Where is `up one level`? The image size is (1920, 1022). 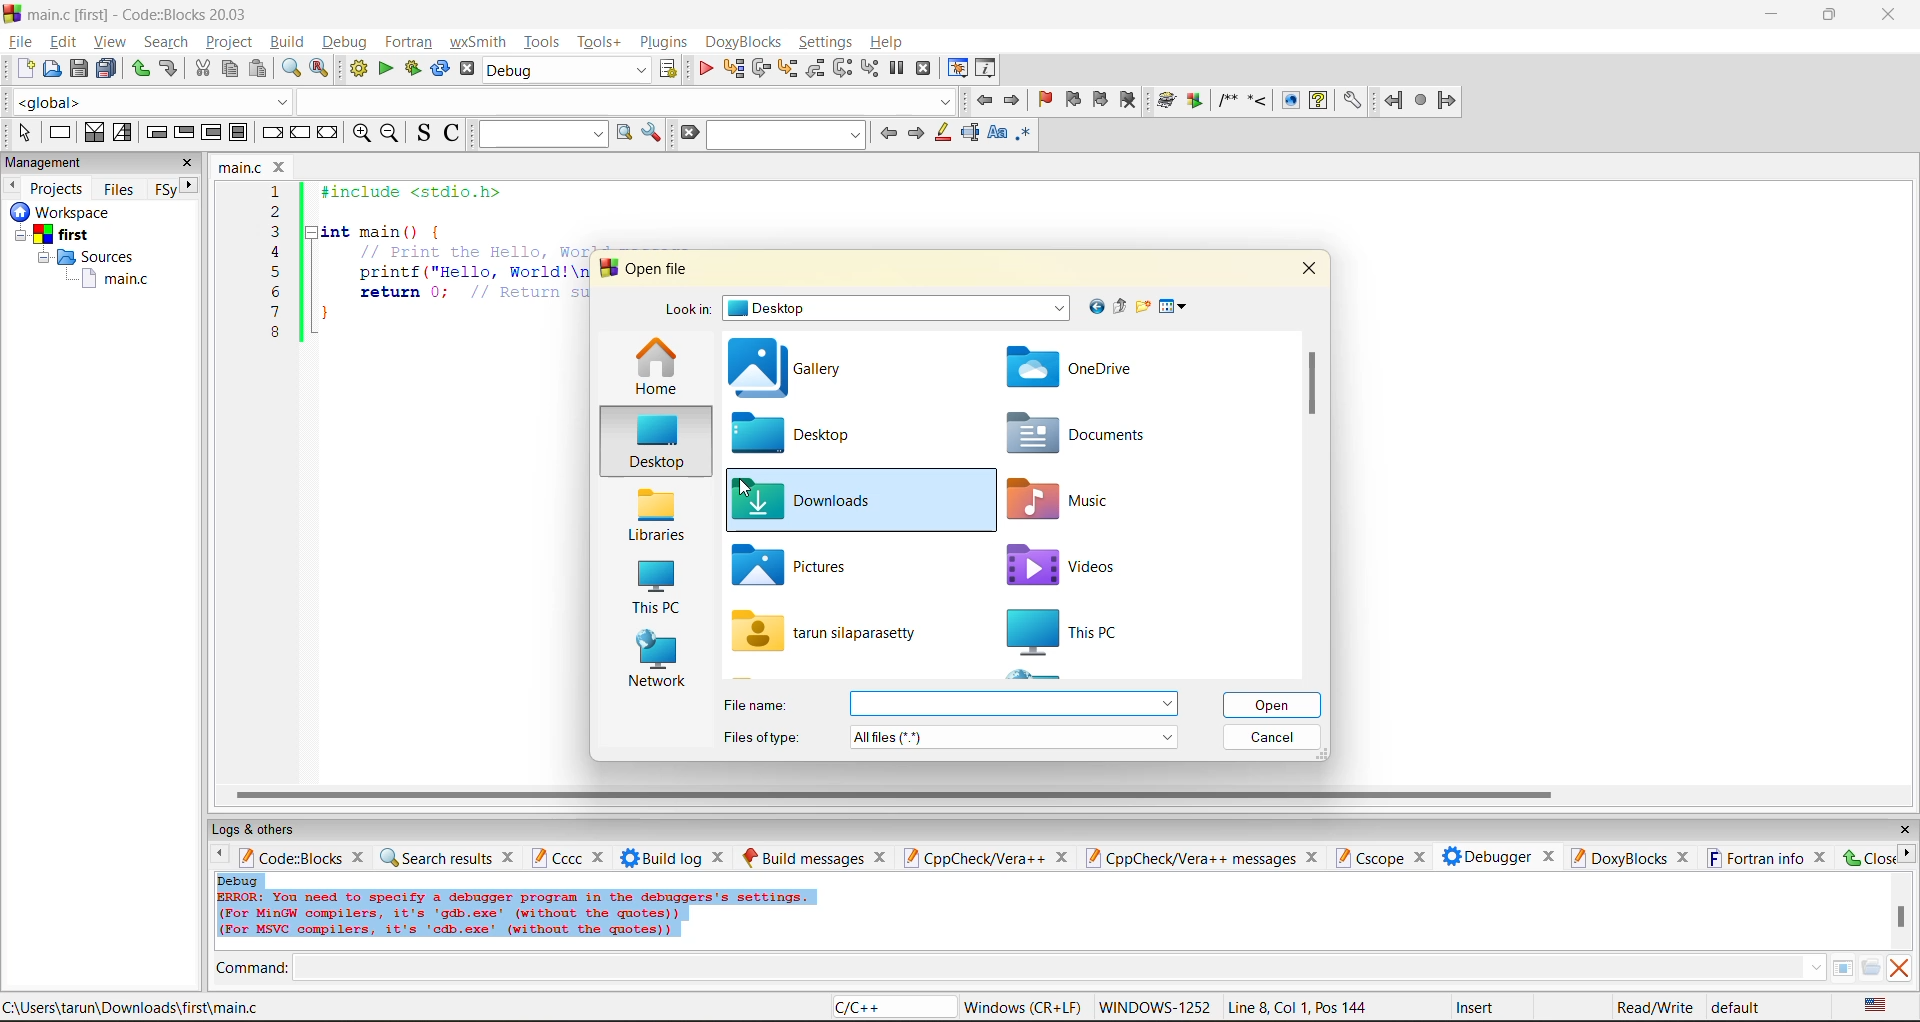
up one level is located at coordinates (1119, 307).